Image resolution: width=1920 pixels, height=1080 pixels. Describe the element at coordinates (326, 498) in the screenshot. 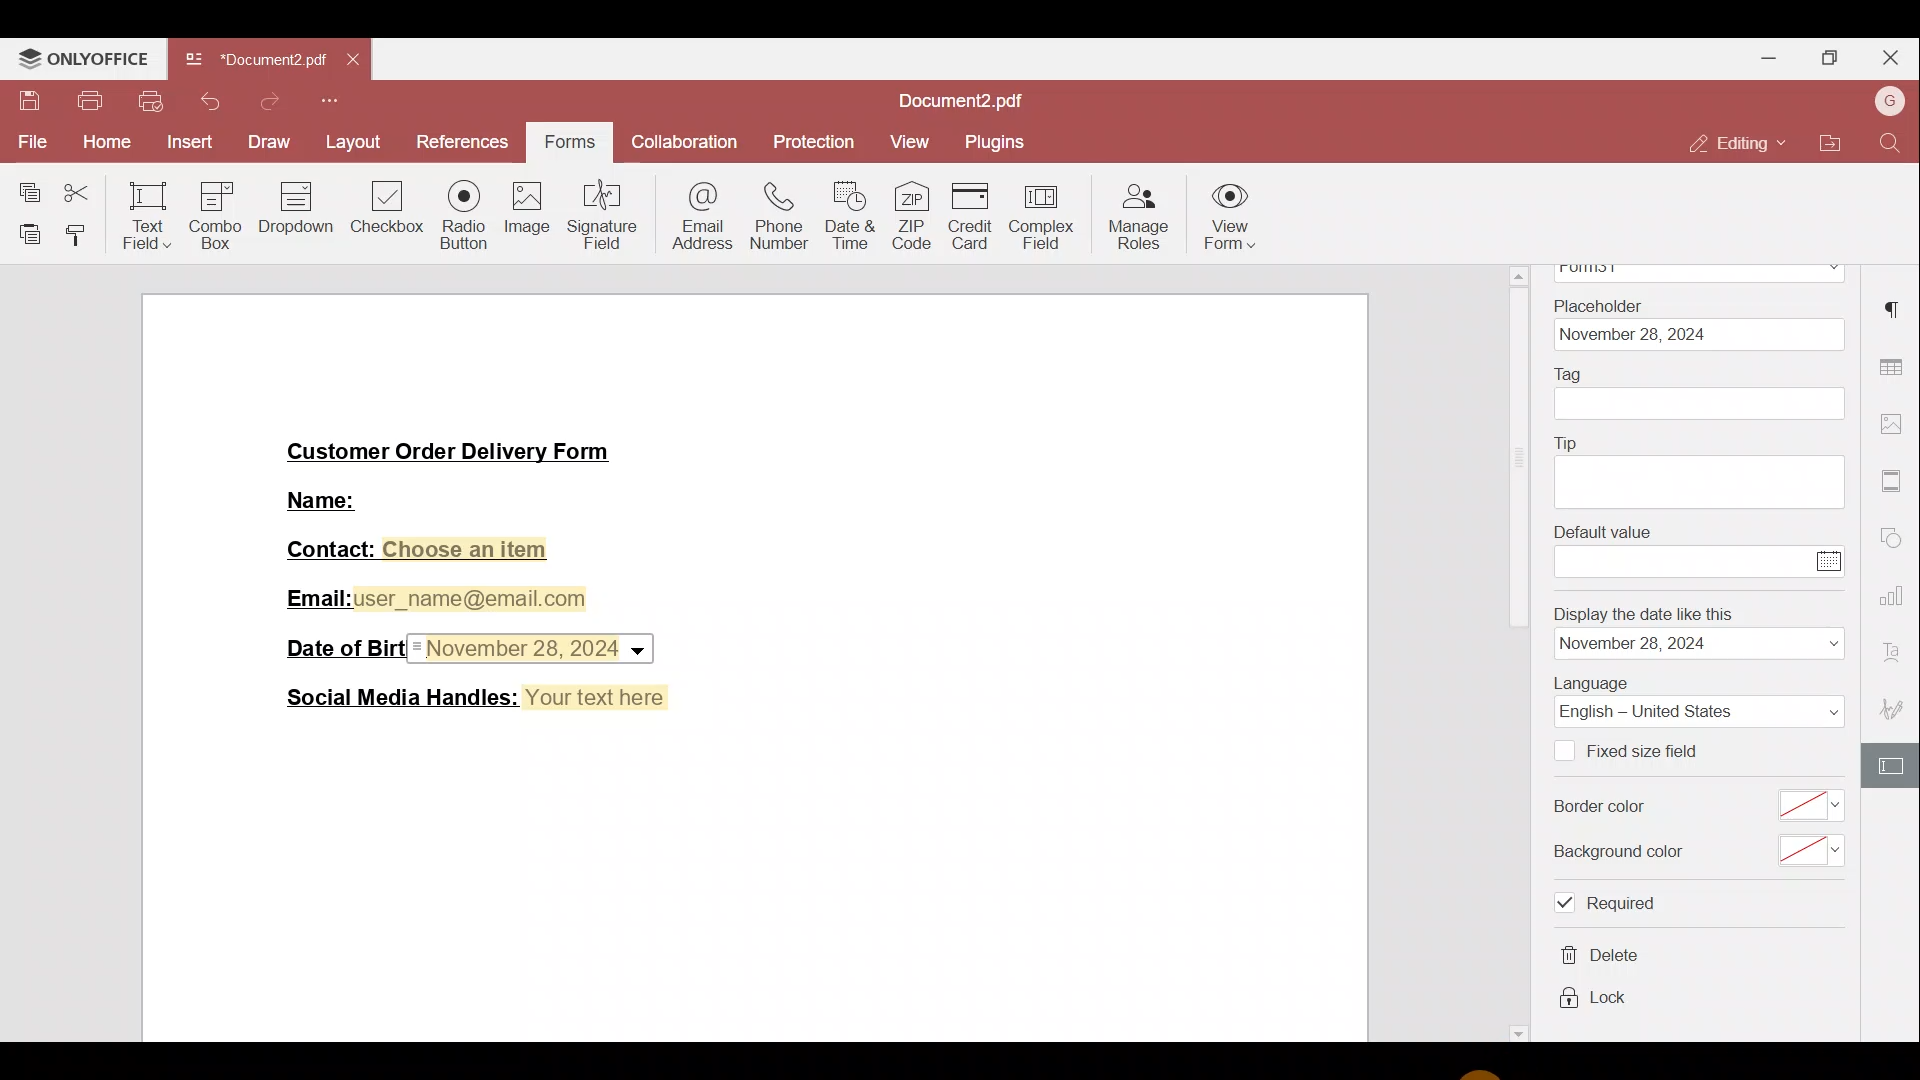

I see `Name:` at that location.